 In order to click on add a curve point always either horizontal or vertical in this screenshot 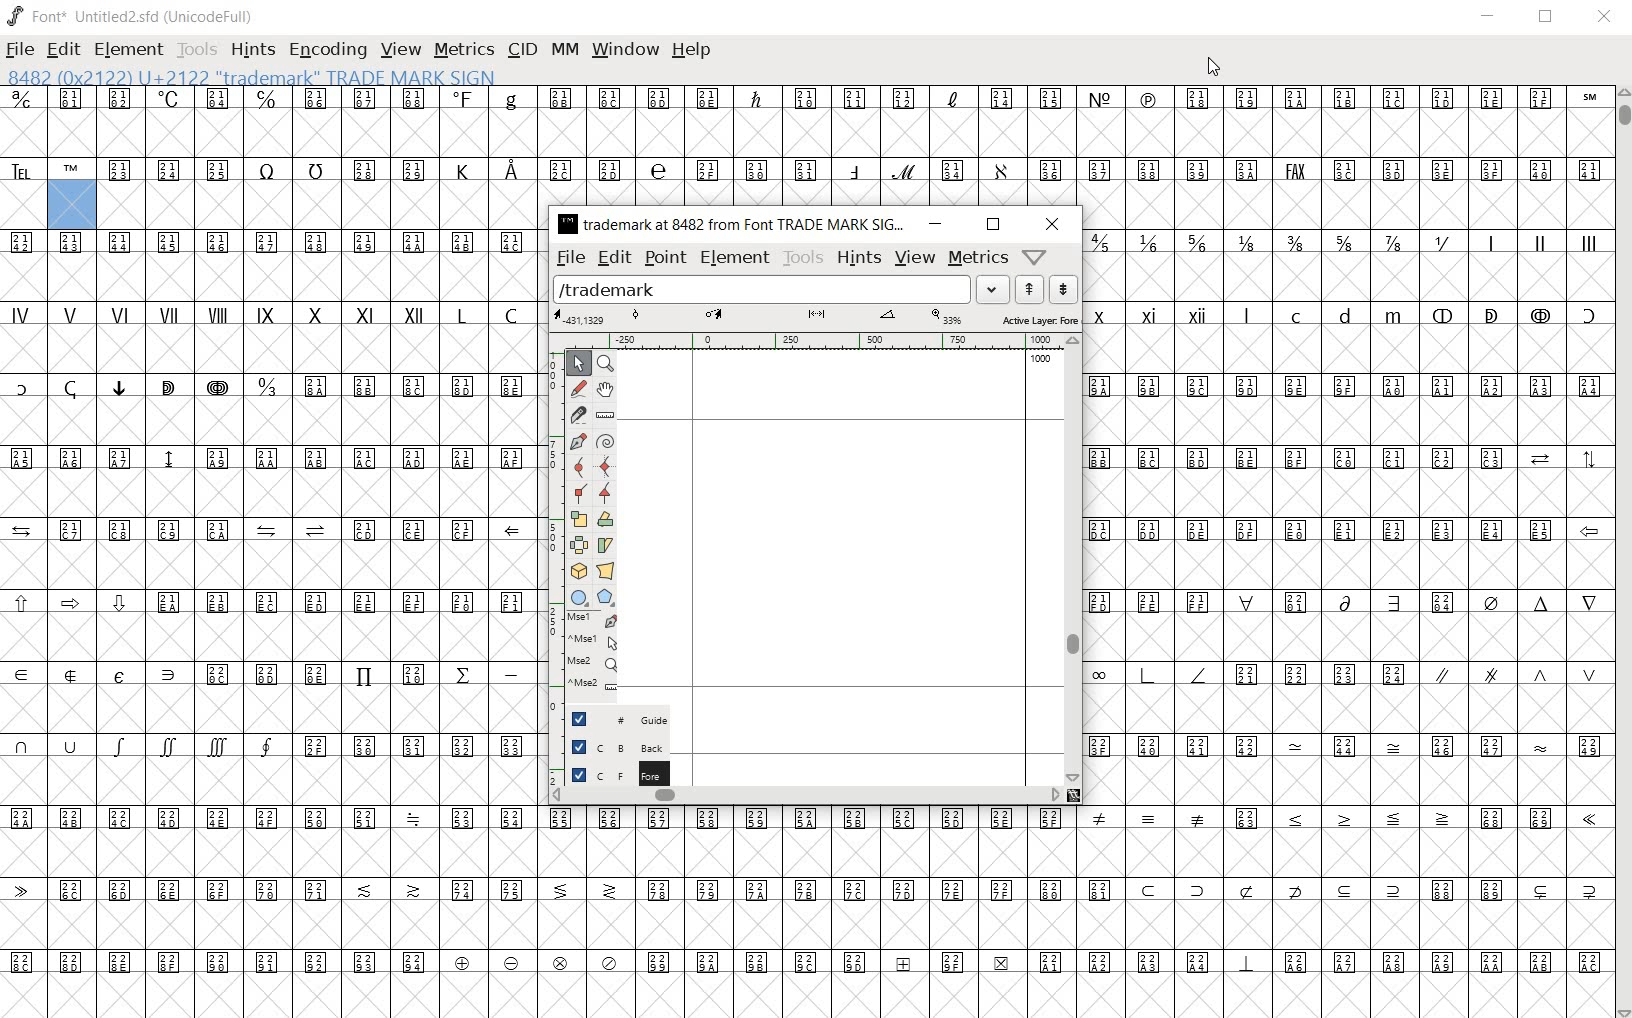, I will do `click(607, 466)`.